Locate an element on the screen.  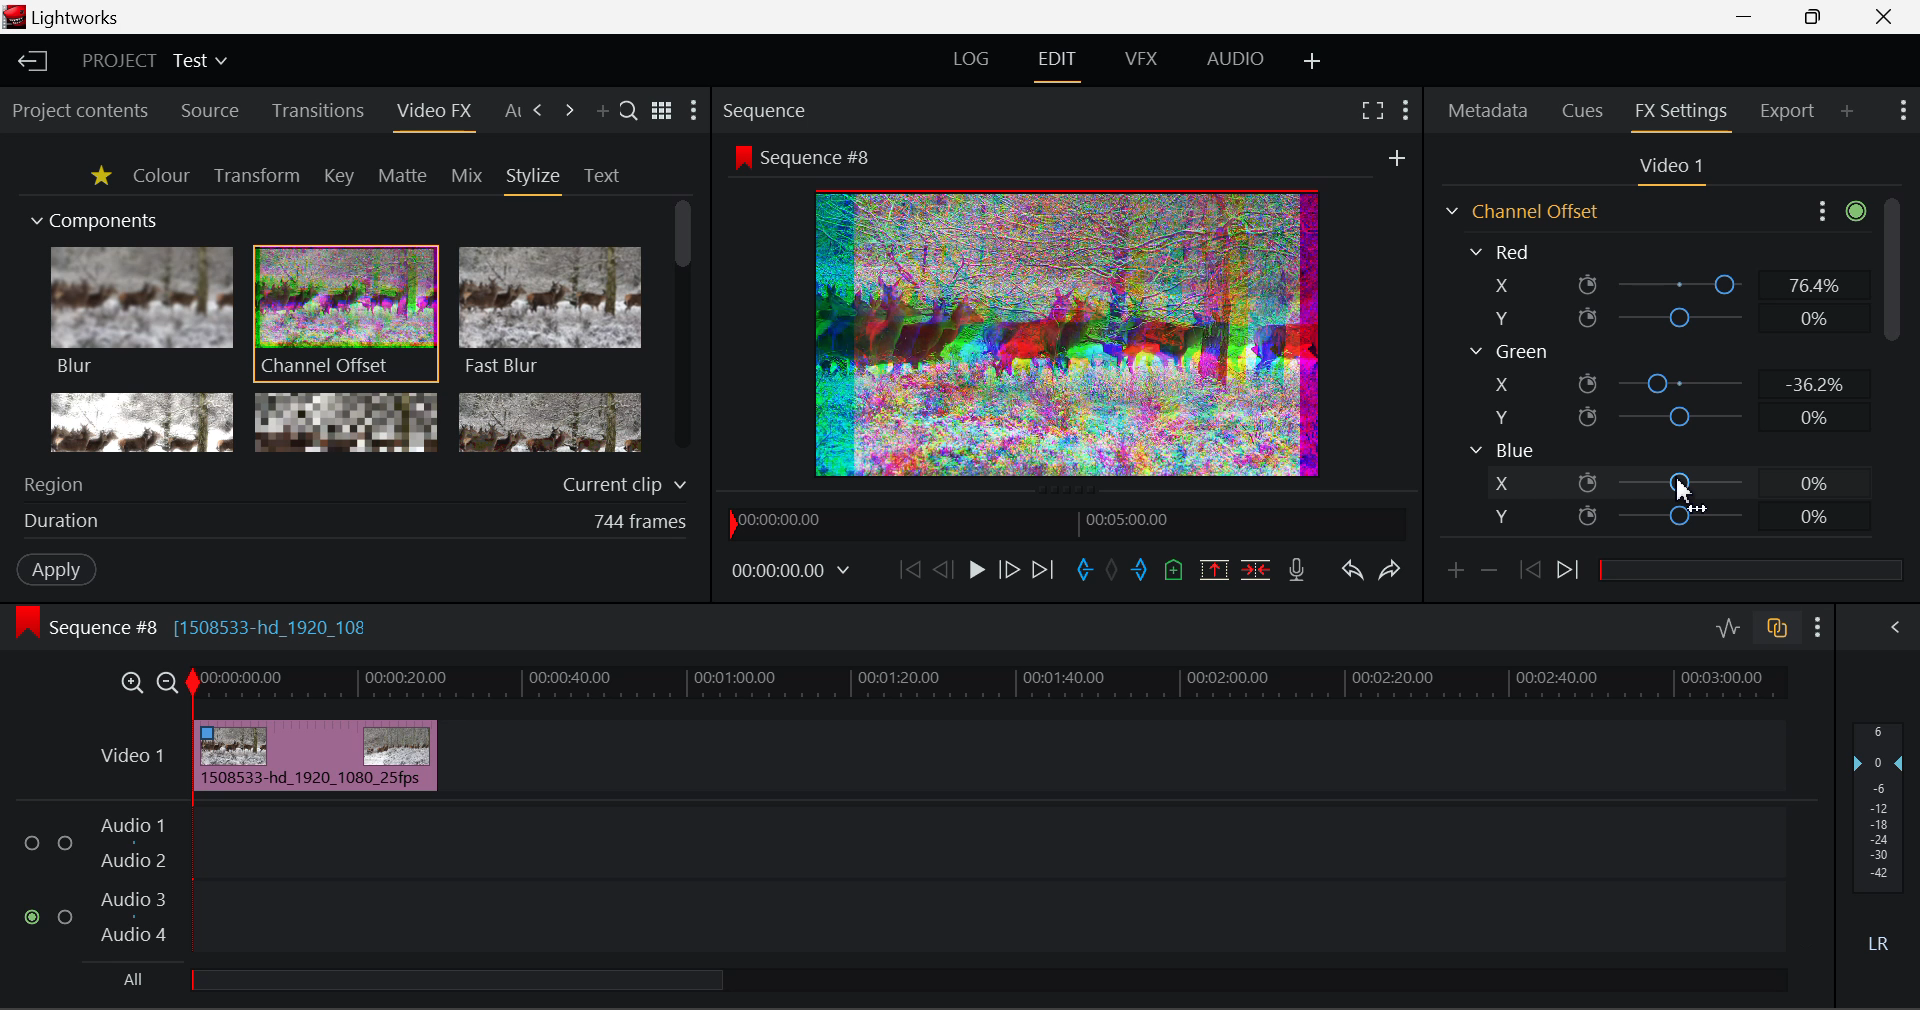
Favorites is located at coordinates (100, 178).